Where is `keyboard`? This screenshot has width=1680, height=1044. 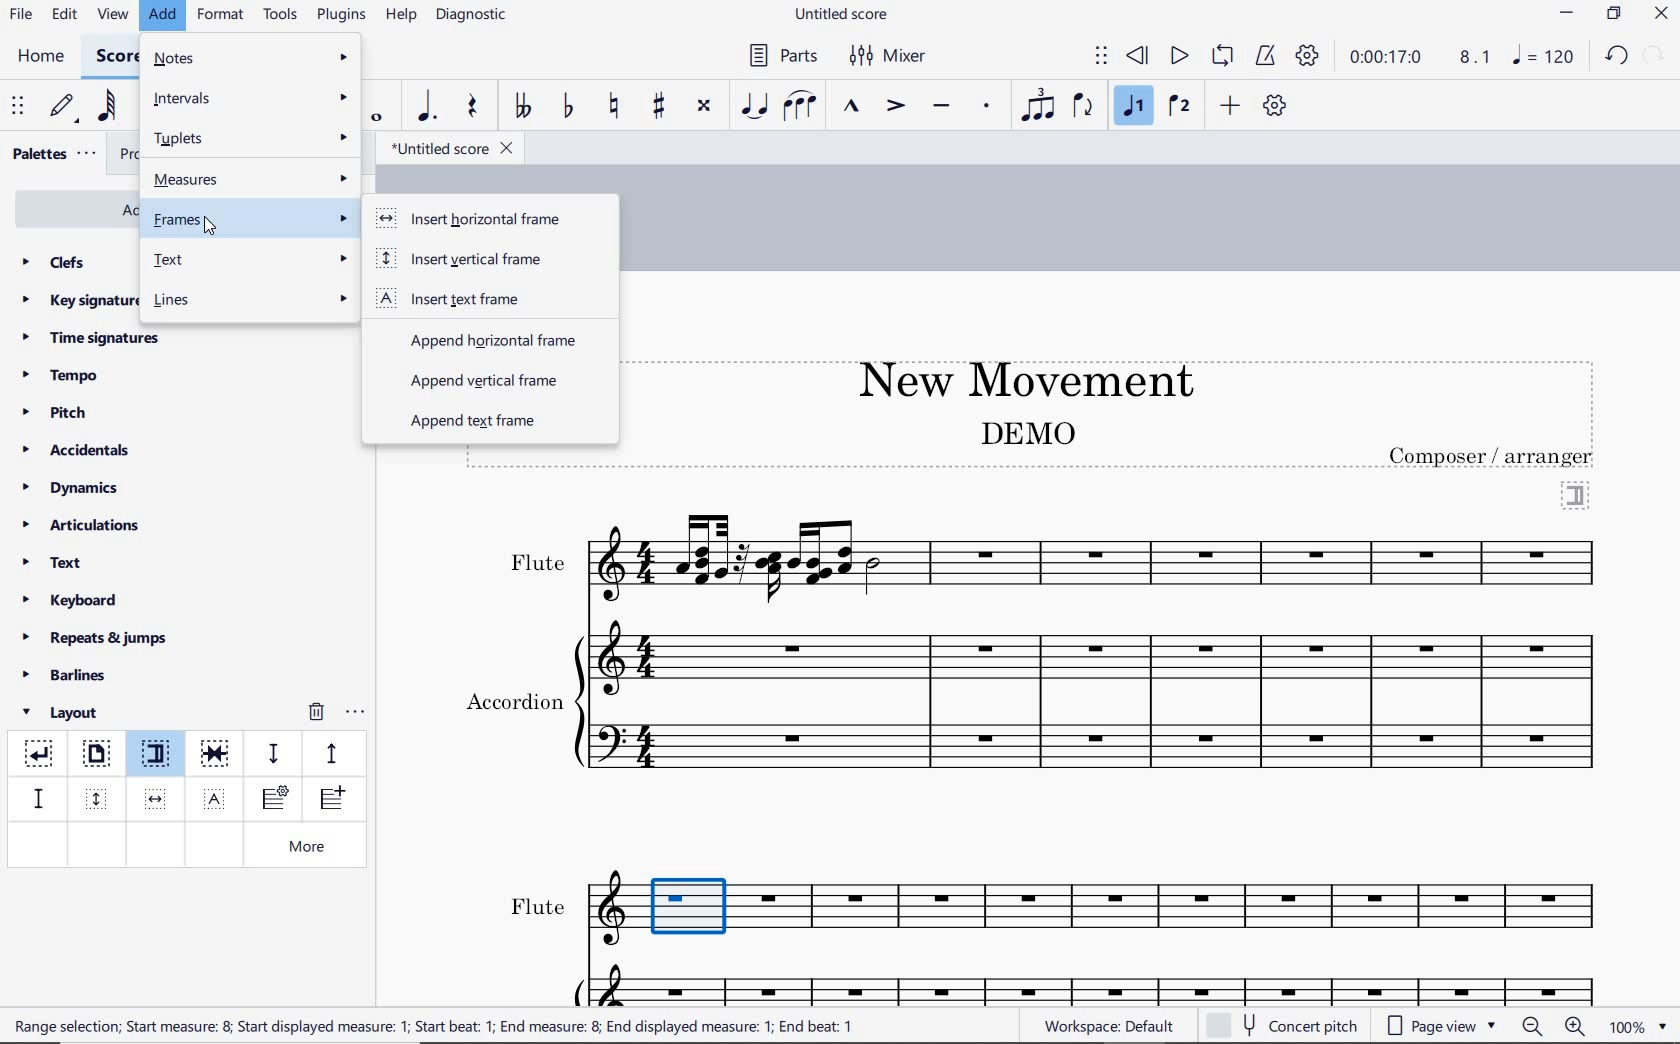
keyboard is located at coordinates (71, 600).